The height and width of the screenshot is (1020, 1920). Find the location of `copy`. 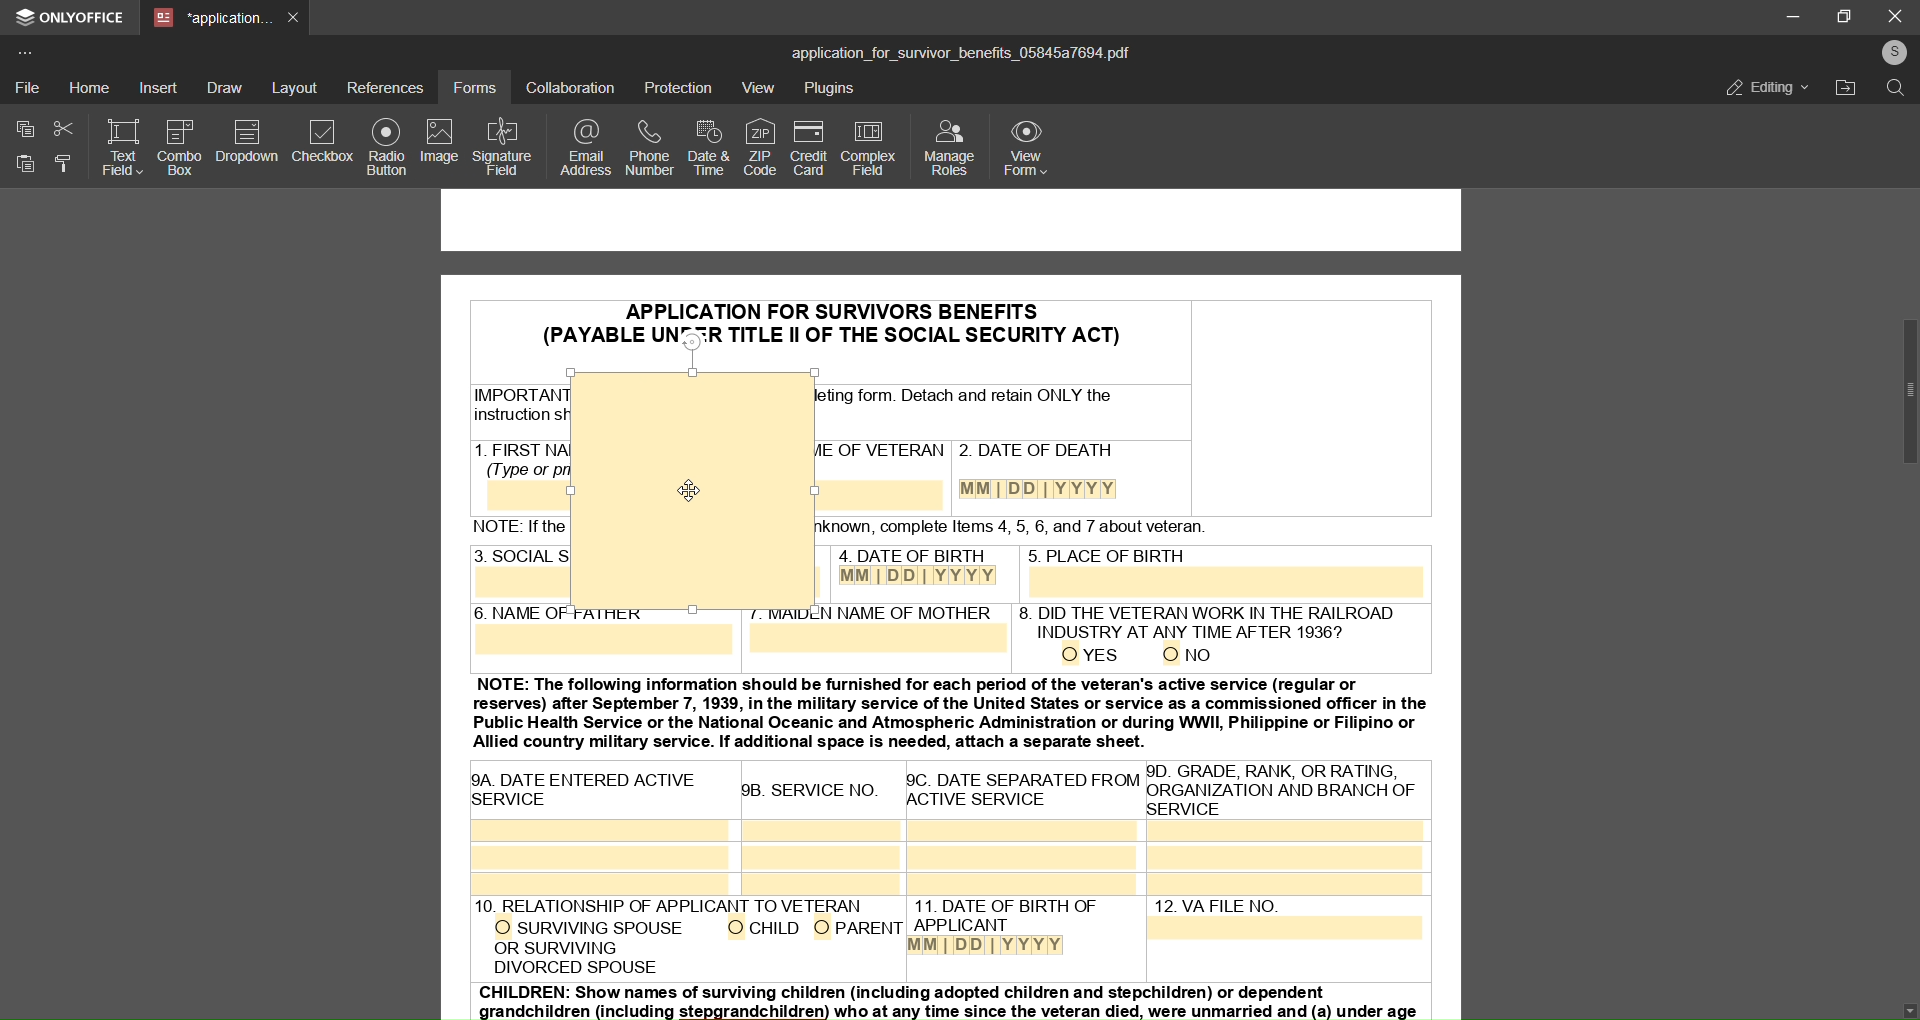

copy is located at coordinates (22, 128).